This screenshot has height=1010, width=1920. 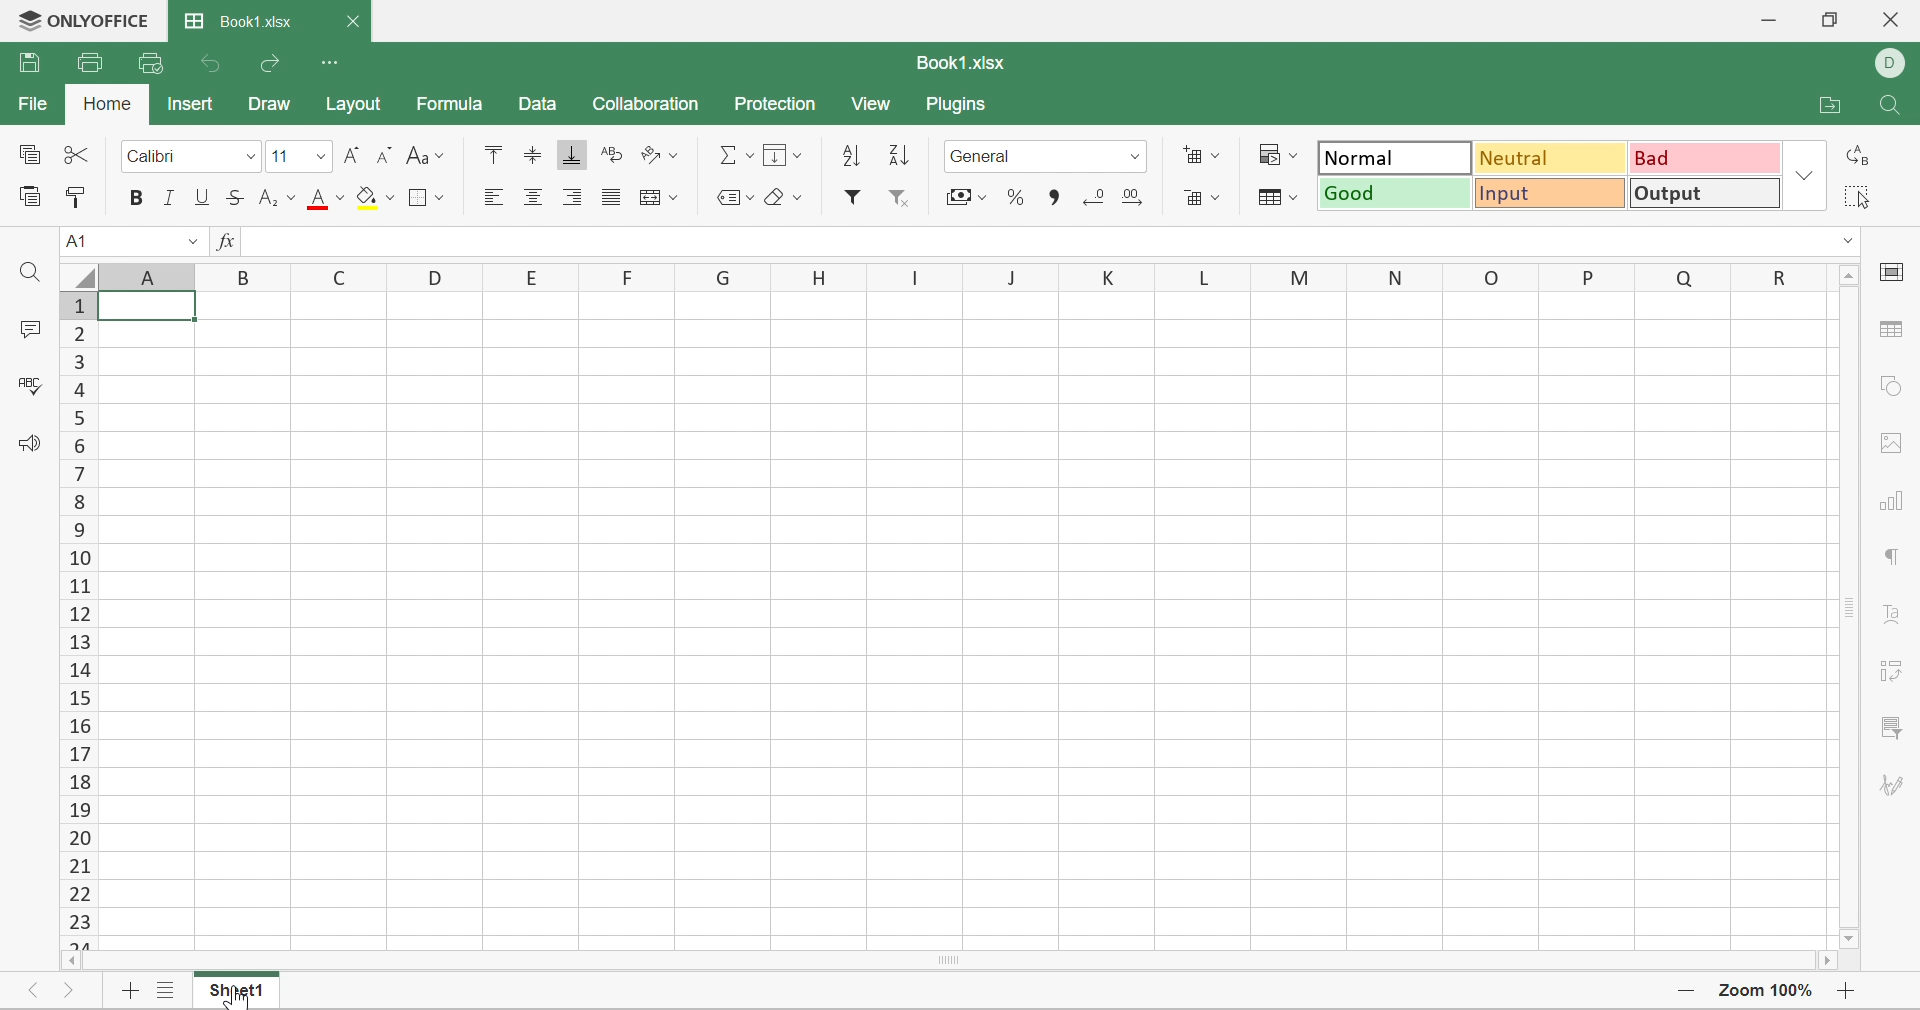 I want to click on C, so click(x=342, y=276).